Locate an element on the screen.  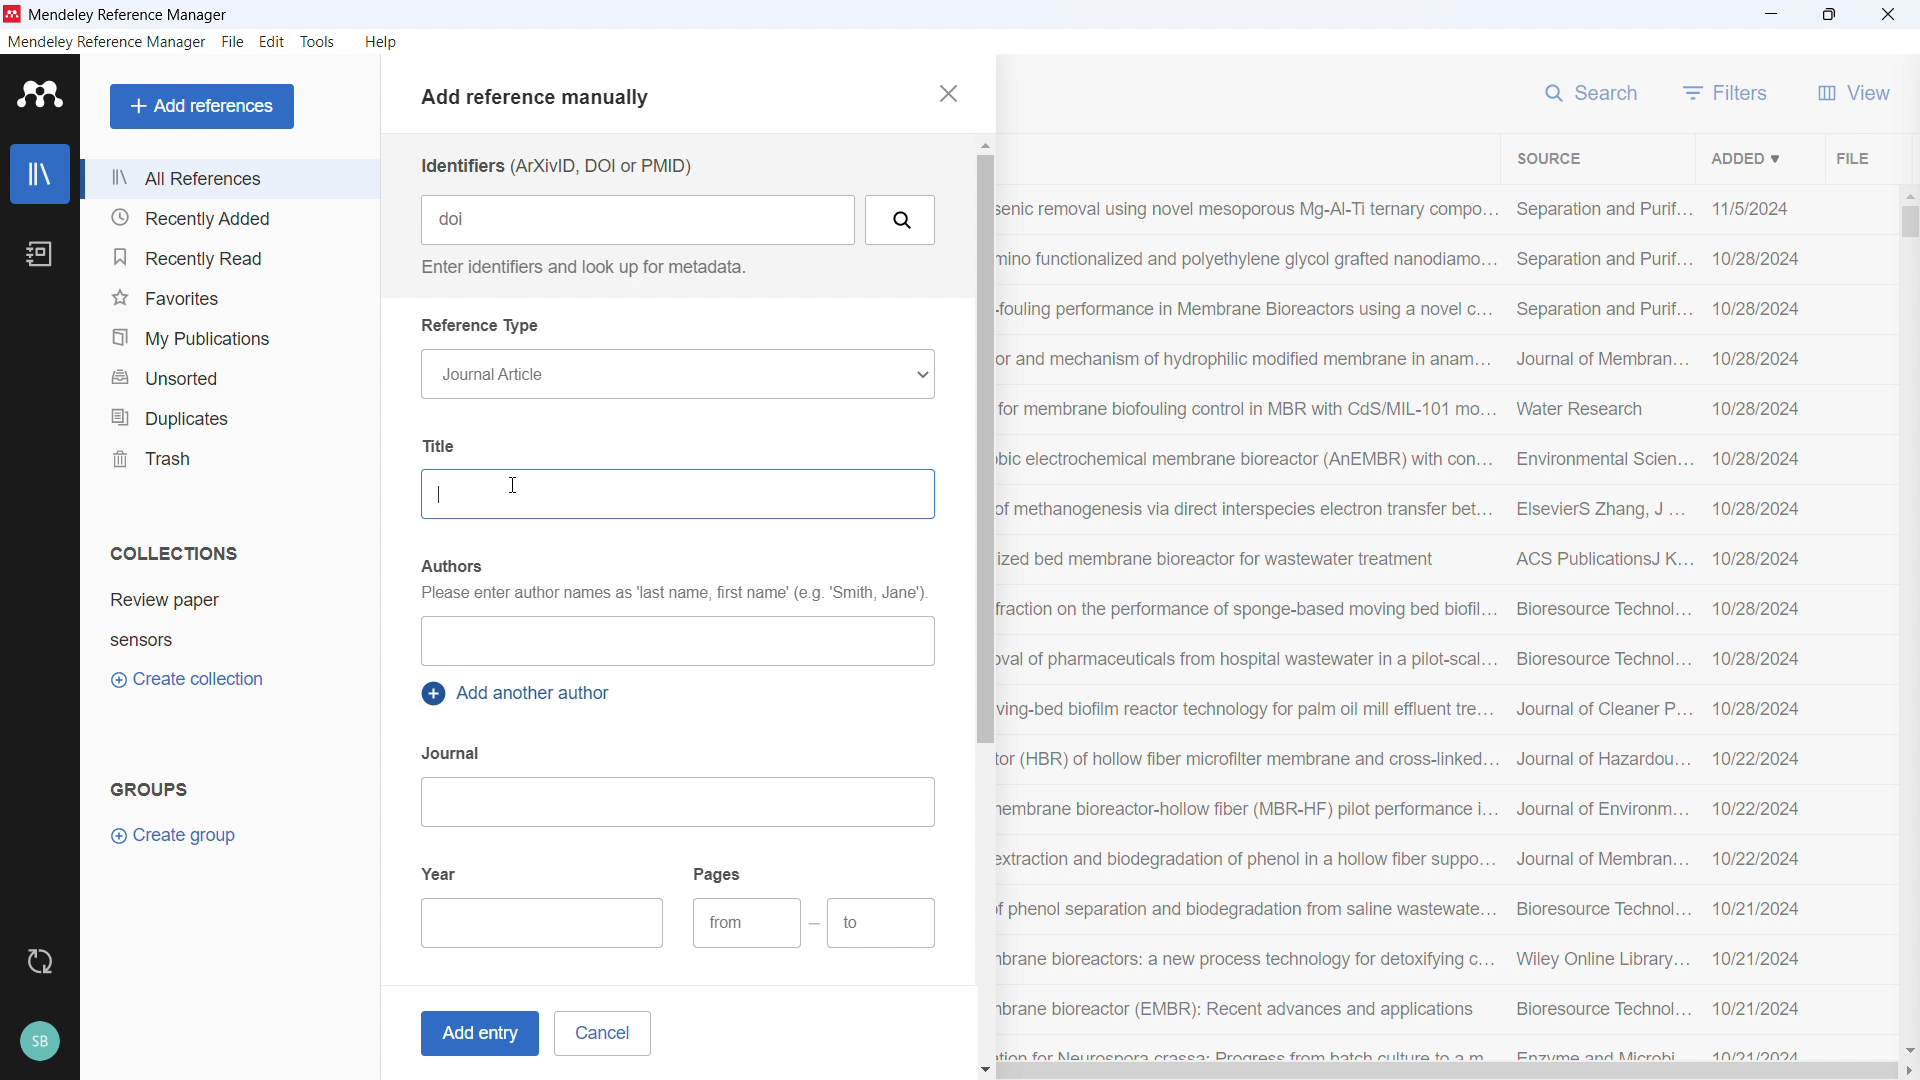
Logo  is located at coordinates (41, 94).